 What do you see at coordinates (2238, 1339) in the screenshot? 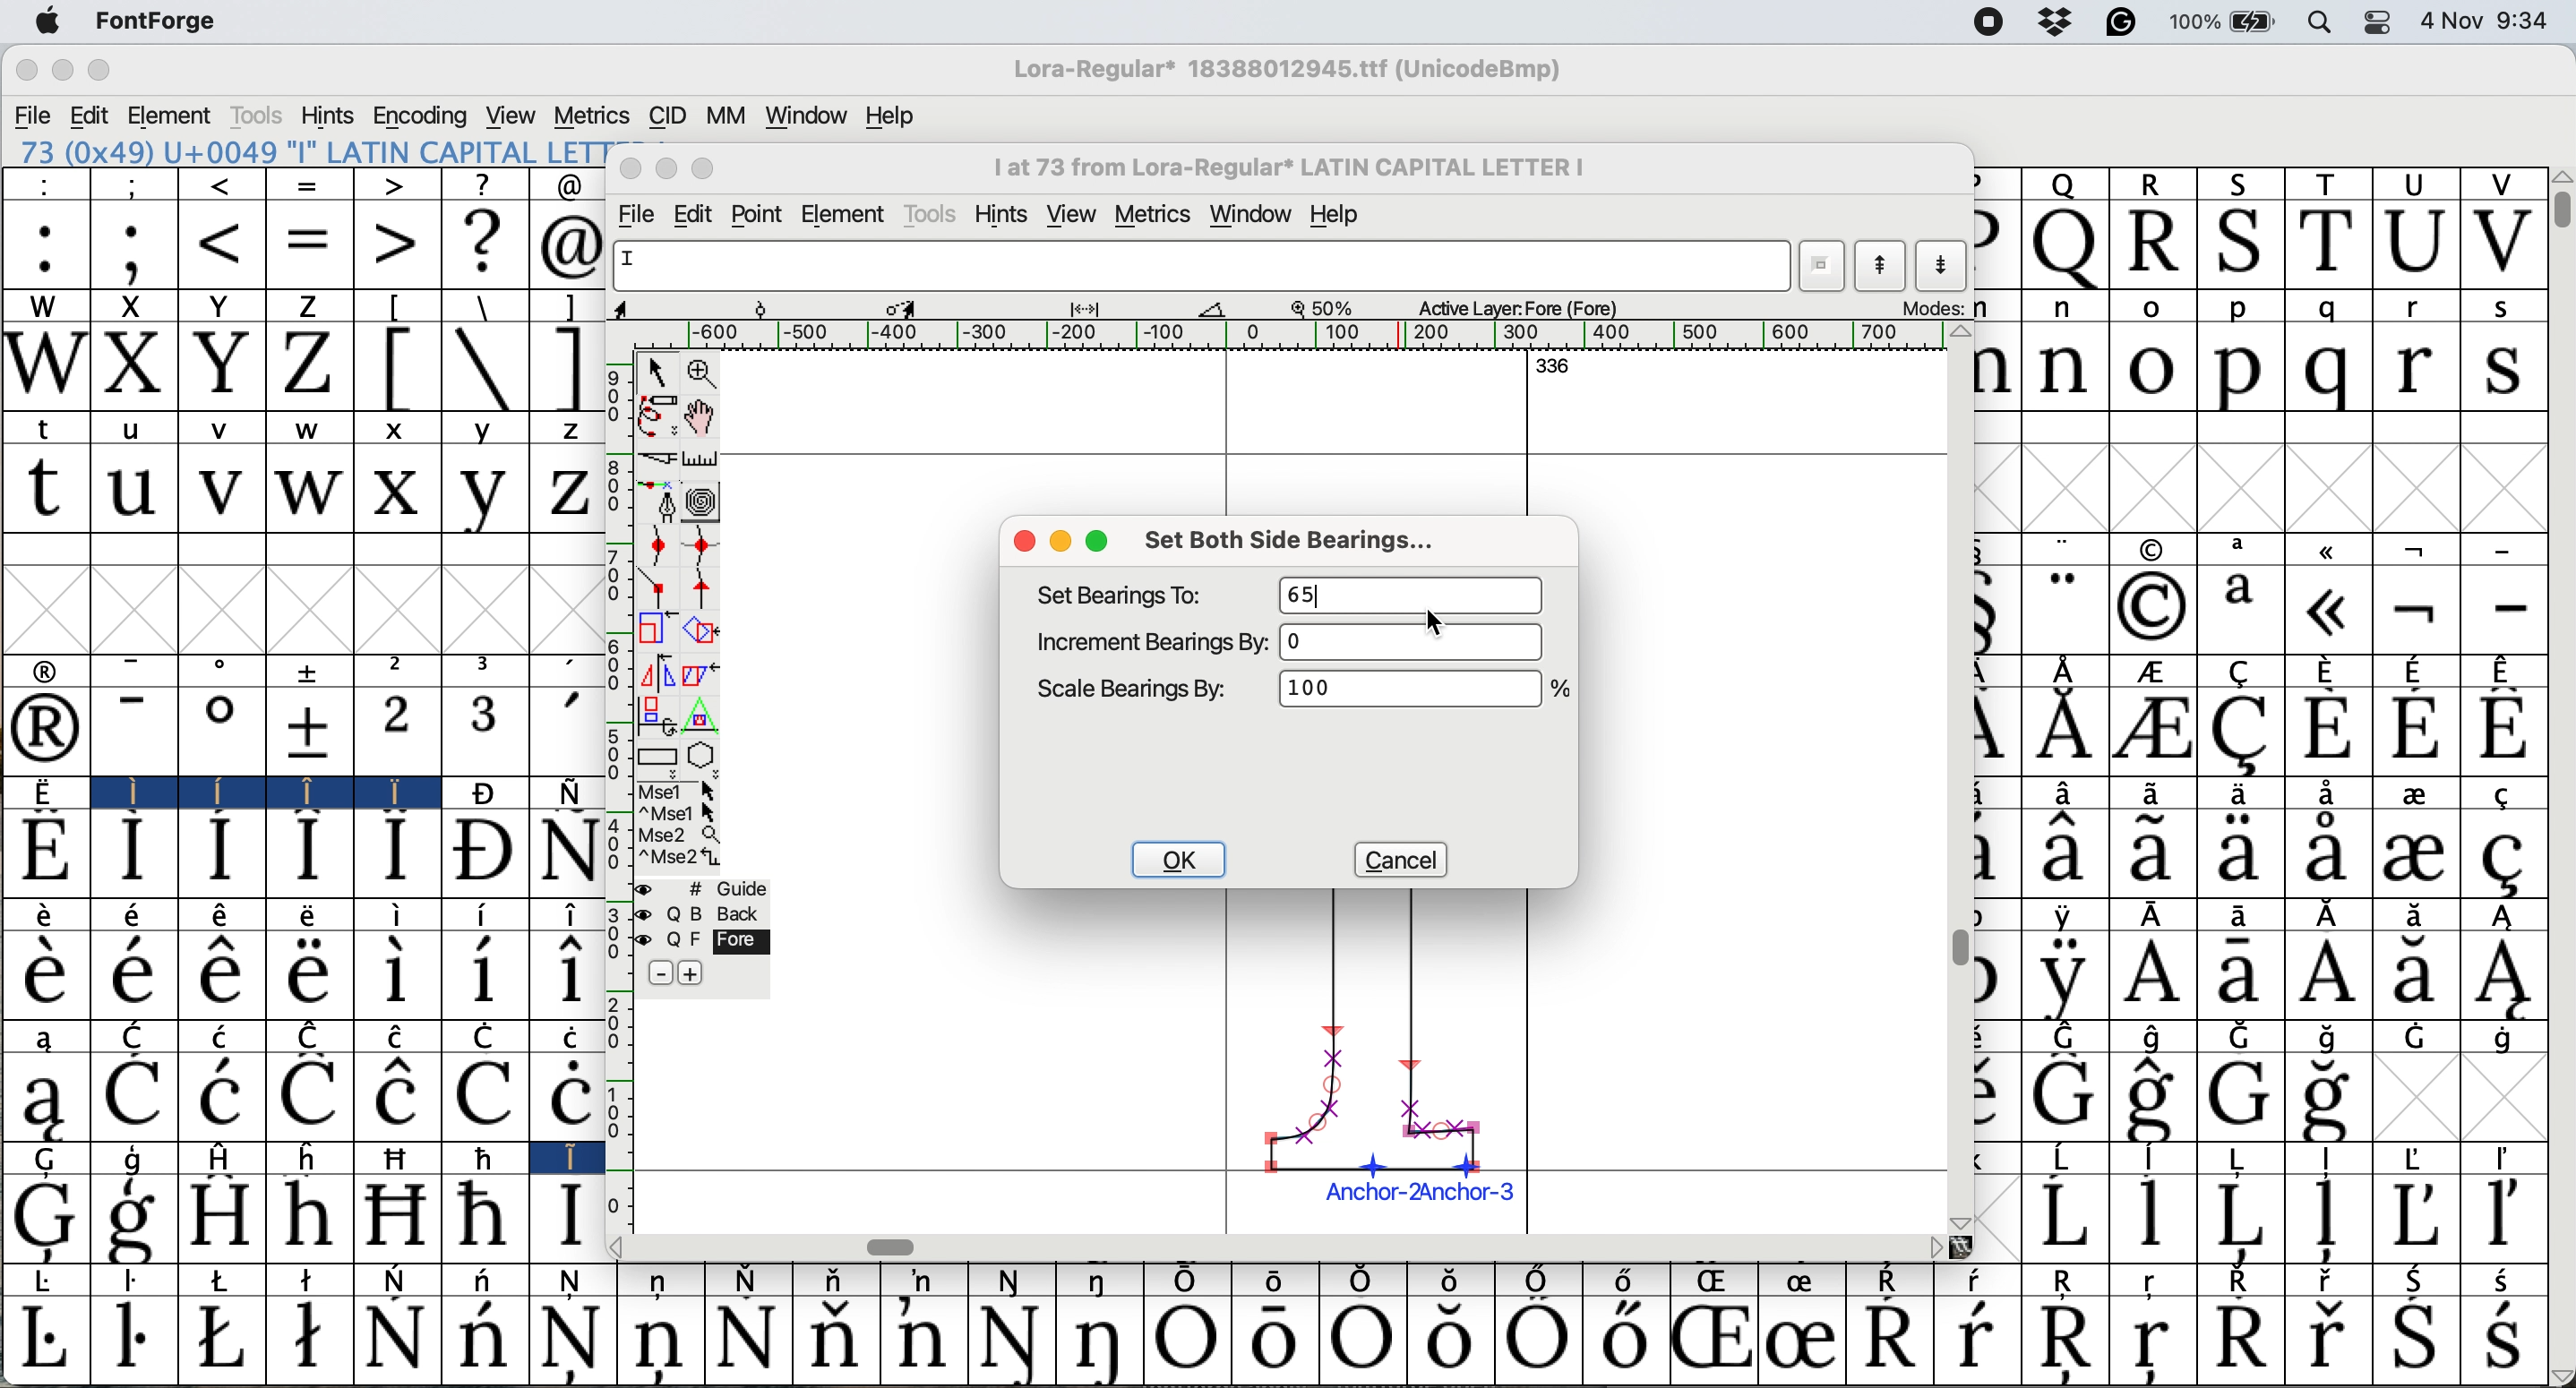
I see `Symbol` at bounding box center [2238, 1339].